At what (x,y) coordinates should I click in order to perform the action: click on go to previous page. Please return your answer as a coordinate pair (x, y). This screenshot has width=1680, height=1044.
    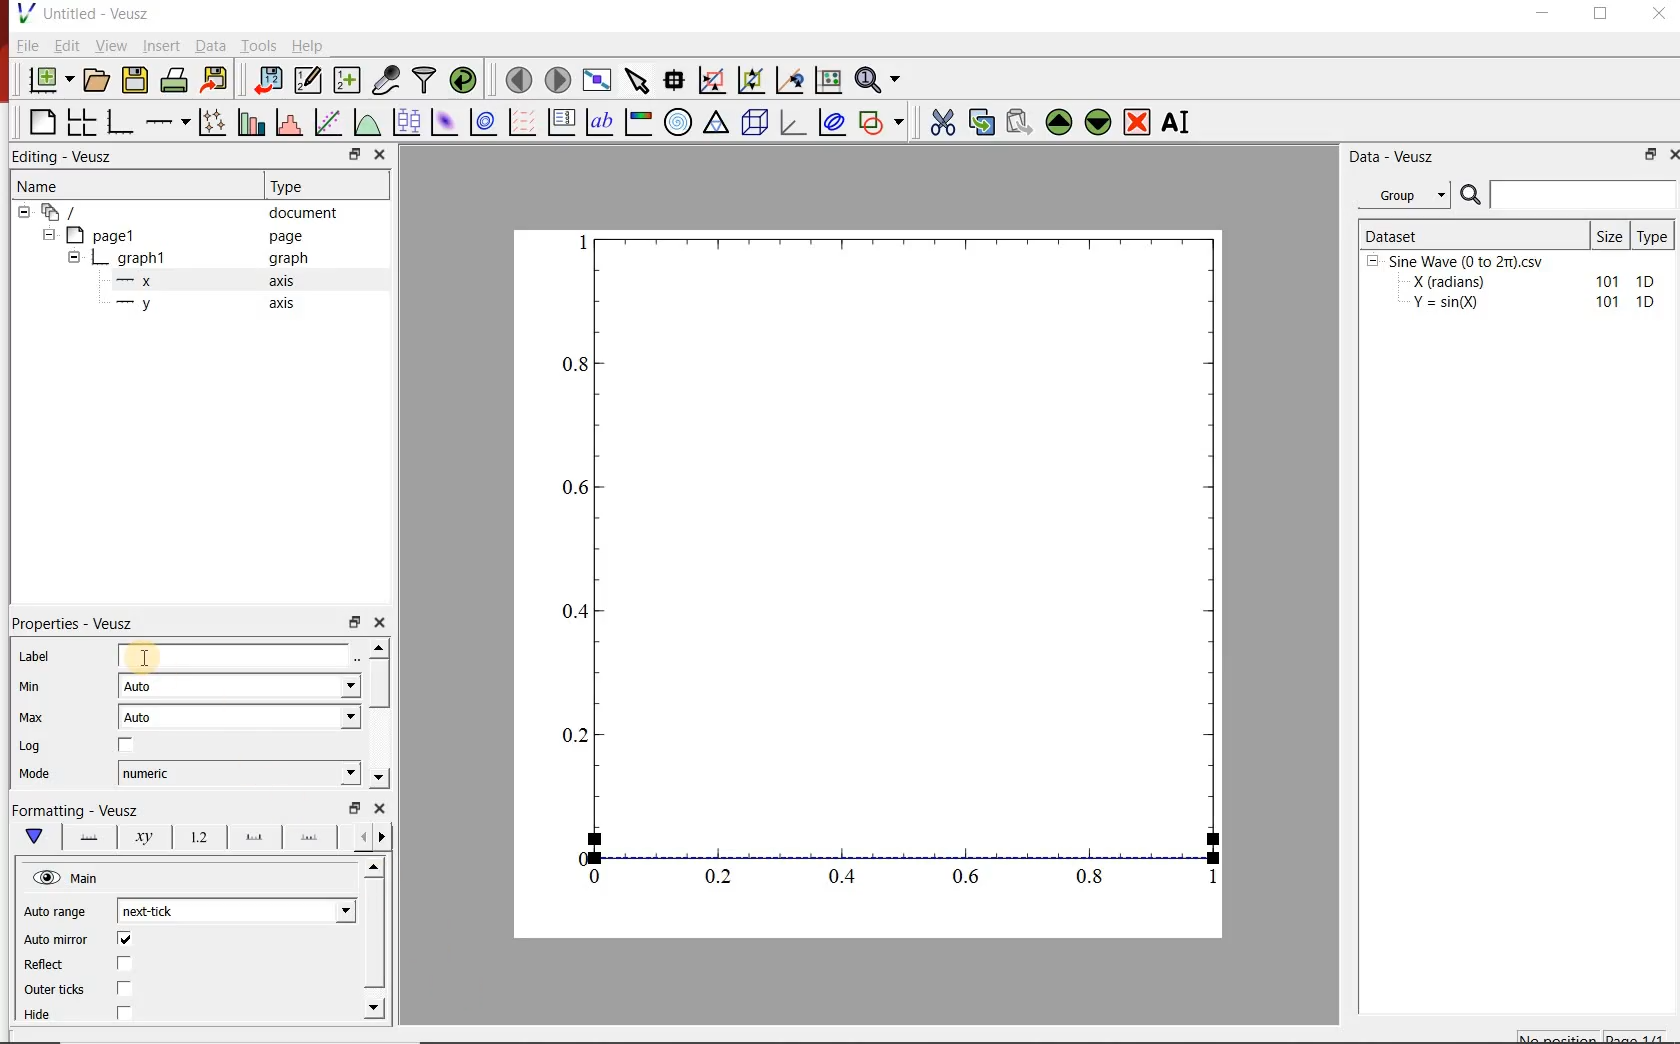
    Looking at the image, I should click on (518, 79).